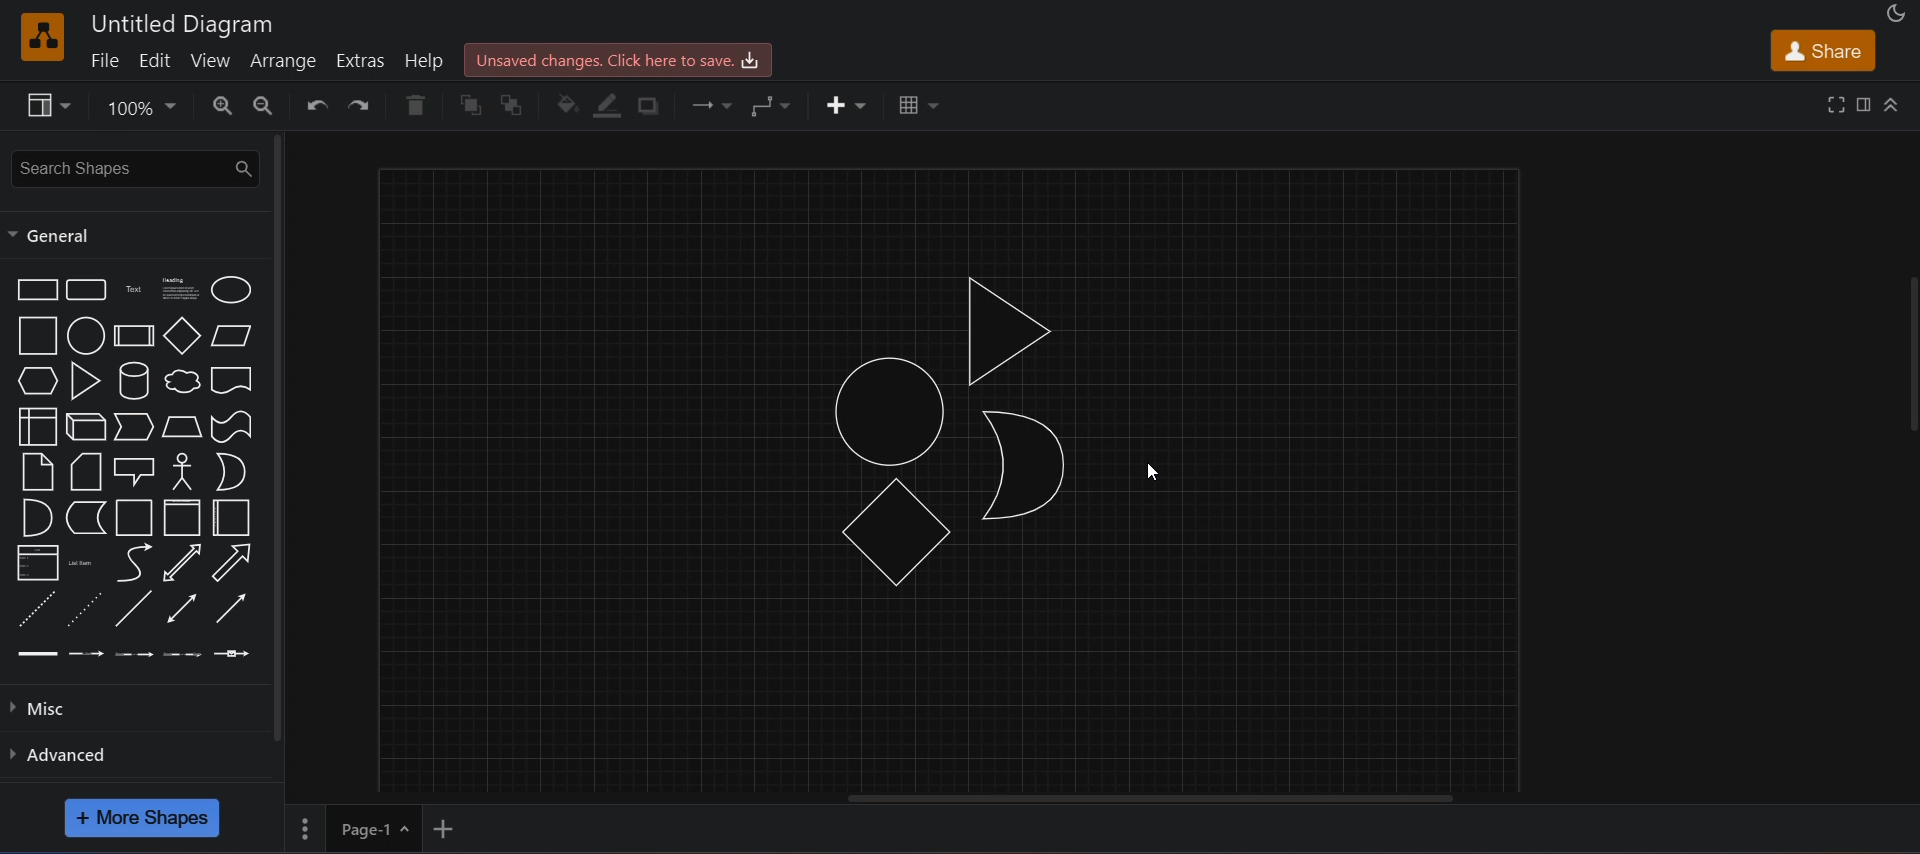  I want to click on cloud, so click(179, 383).